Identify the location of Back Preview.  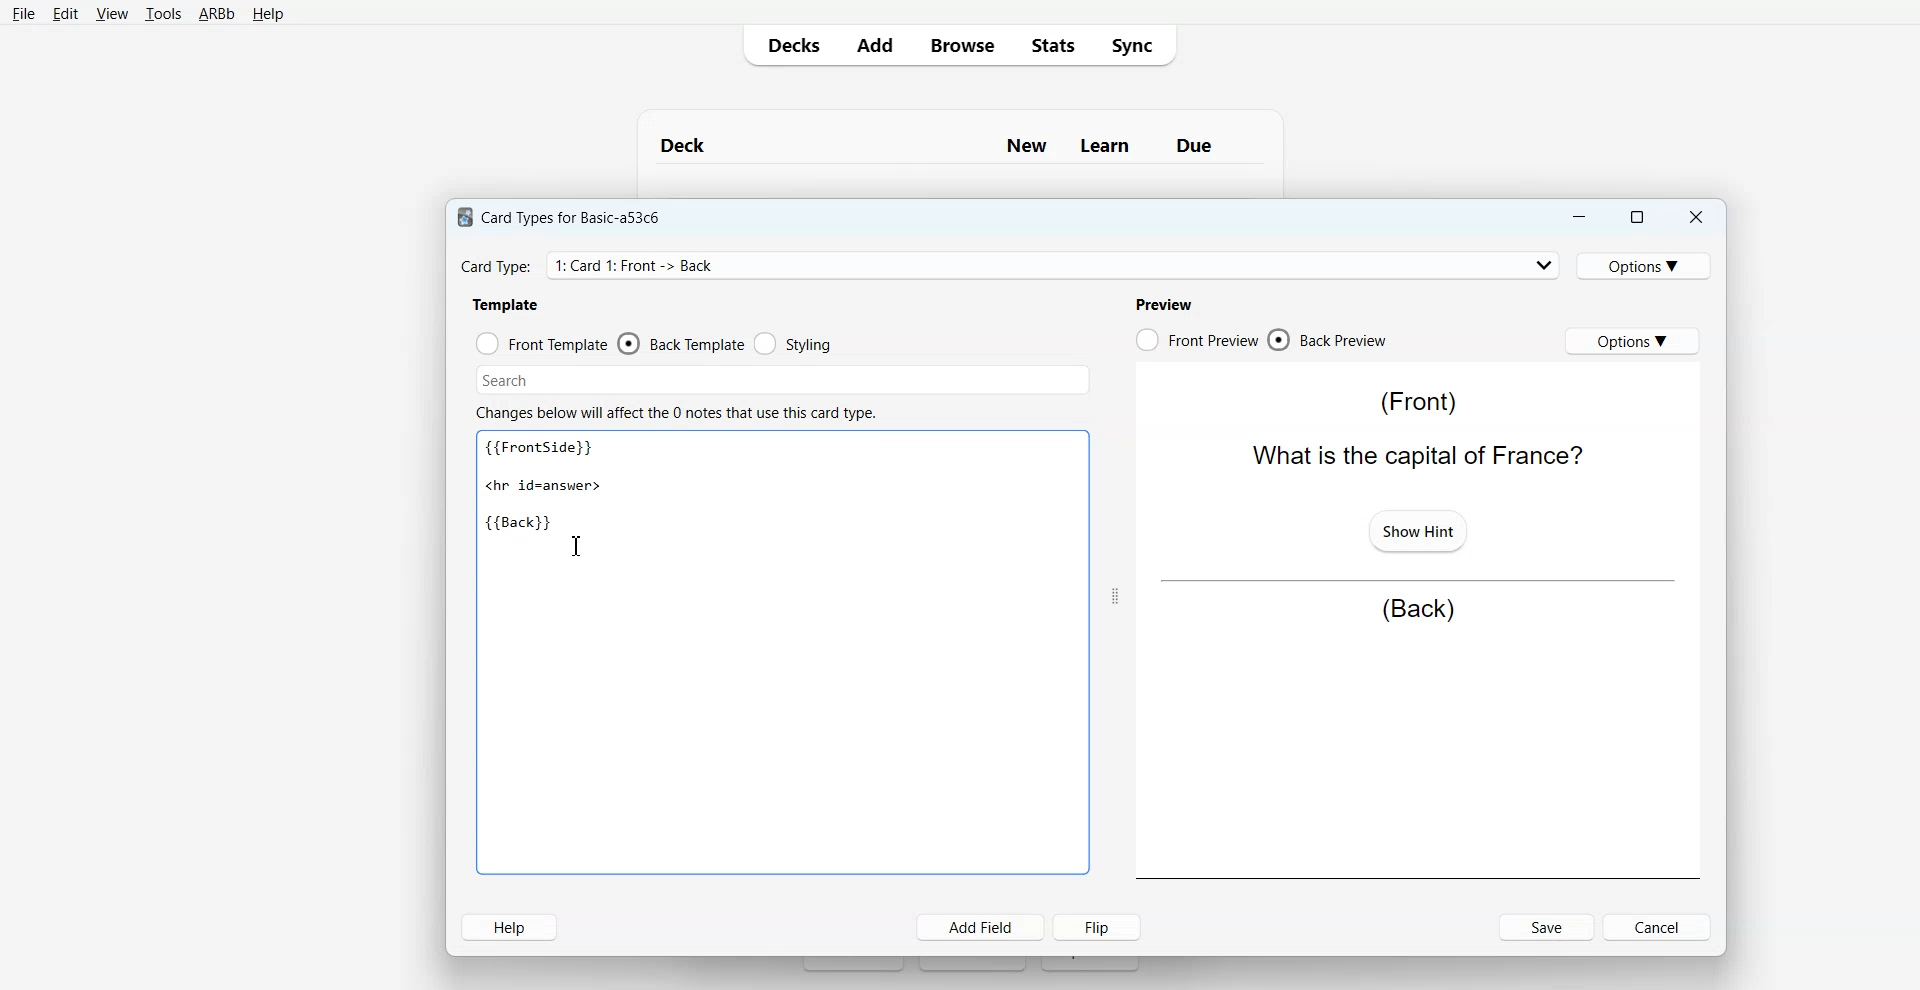
(1328, 340).